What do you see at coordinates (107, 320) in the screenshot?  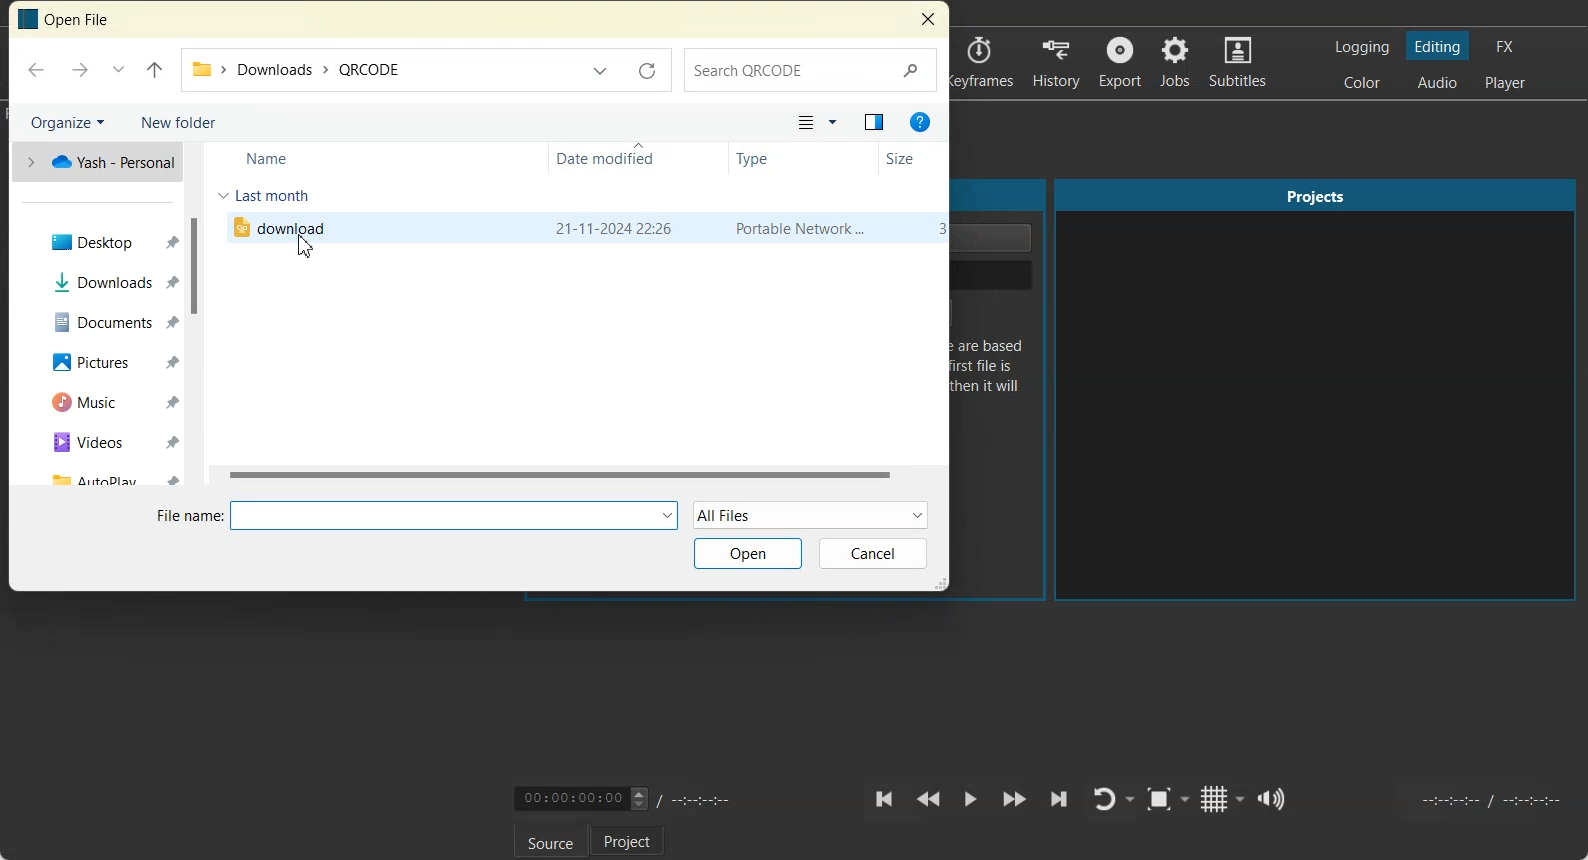 I see `Documents` at bounding box center [107, 320].